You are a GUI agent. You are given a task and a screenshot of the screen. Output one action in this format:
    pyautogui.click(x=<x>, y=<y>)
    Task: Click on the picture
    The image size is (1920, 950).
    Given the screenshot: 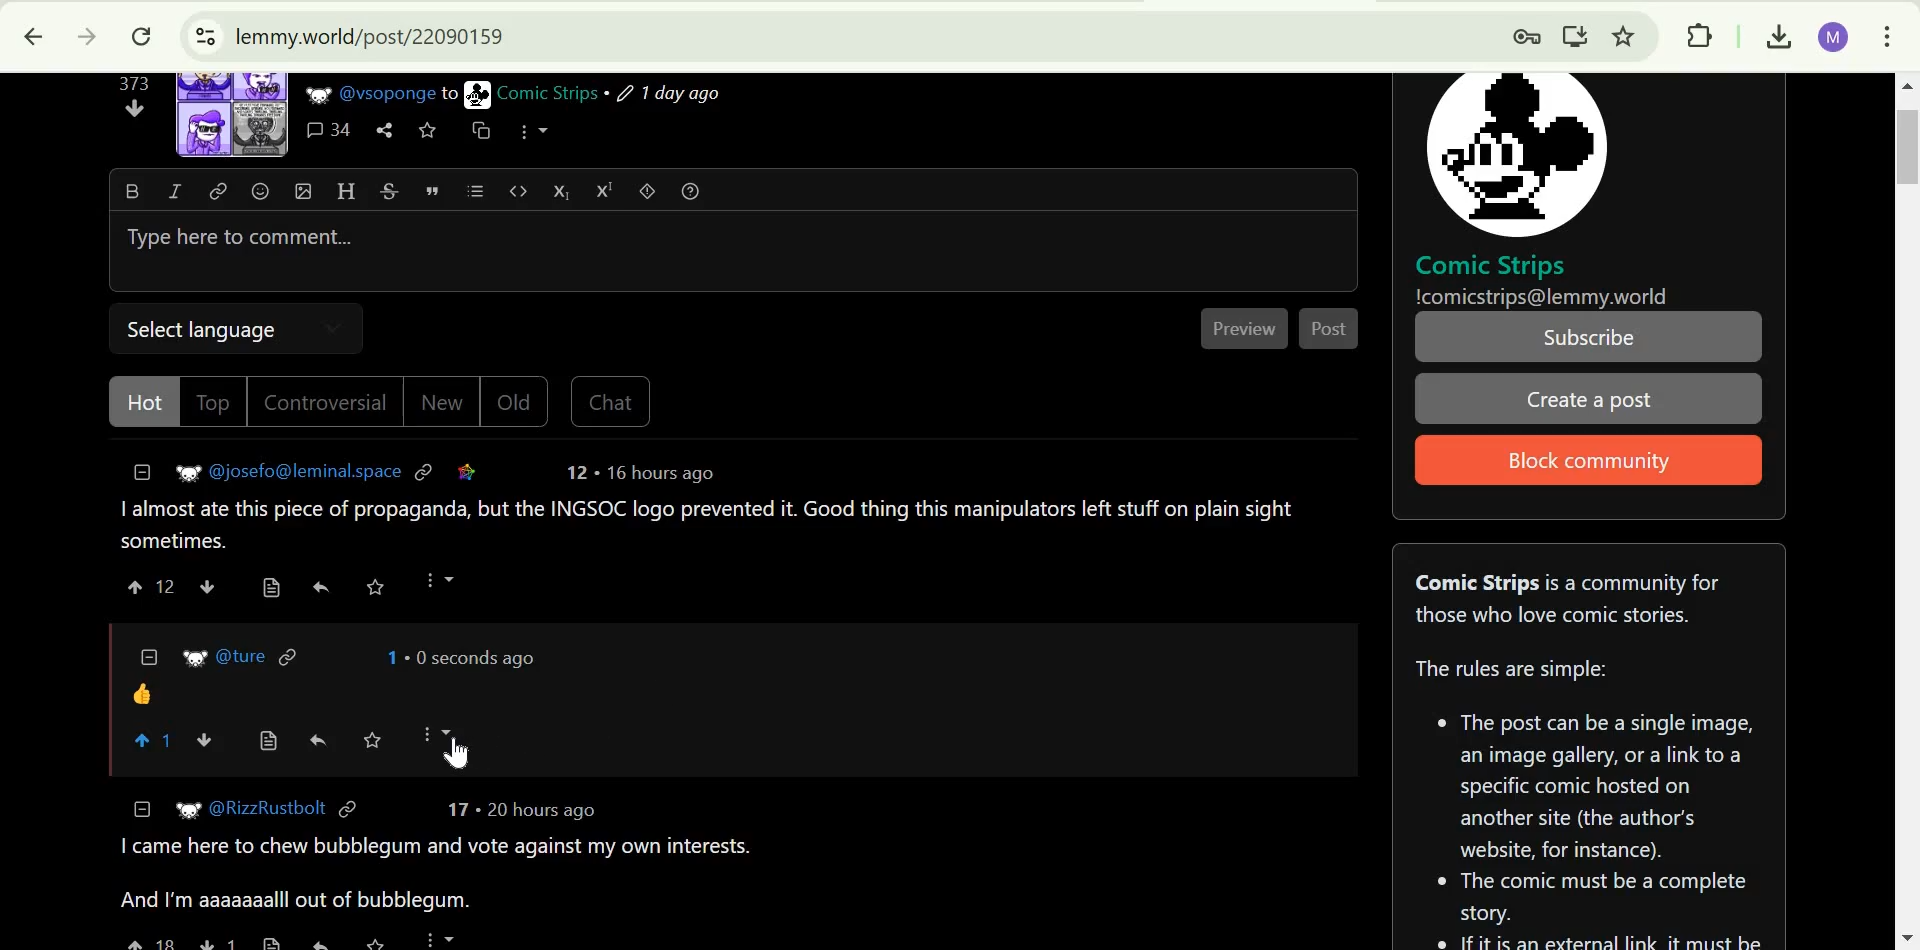 What is the action you would take?
    pyautogui.click(x=184, y=810)
    